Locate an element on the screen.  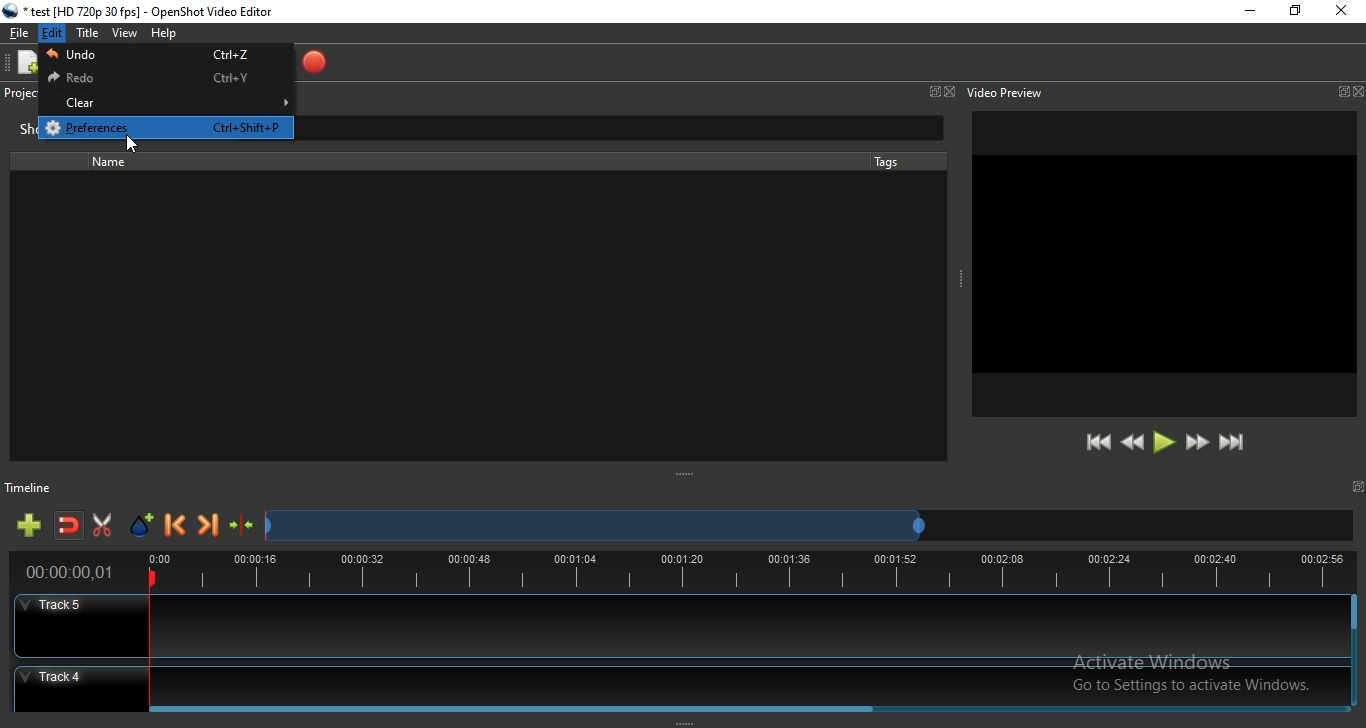
Previous marker is located at coordinates (176, 527).